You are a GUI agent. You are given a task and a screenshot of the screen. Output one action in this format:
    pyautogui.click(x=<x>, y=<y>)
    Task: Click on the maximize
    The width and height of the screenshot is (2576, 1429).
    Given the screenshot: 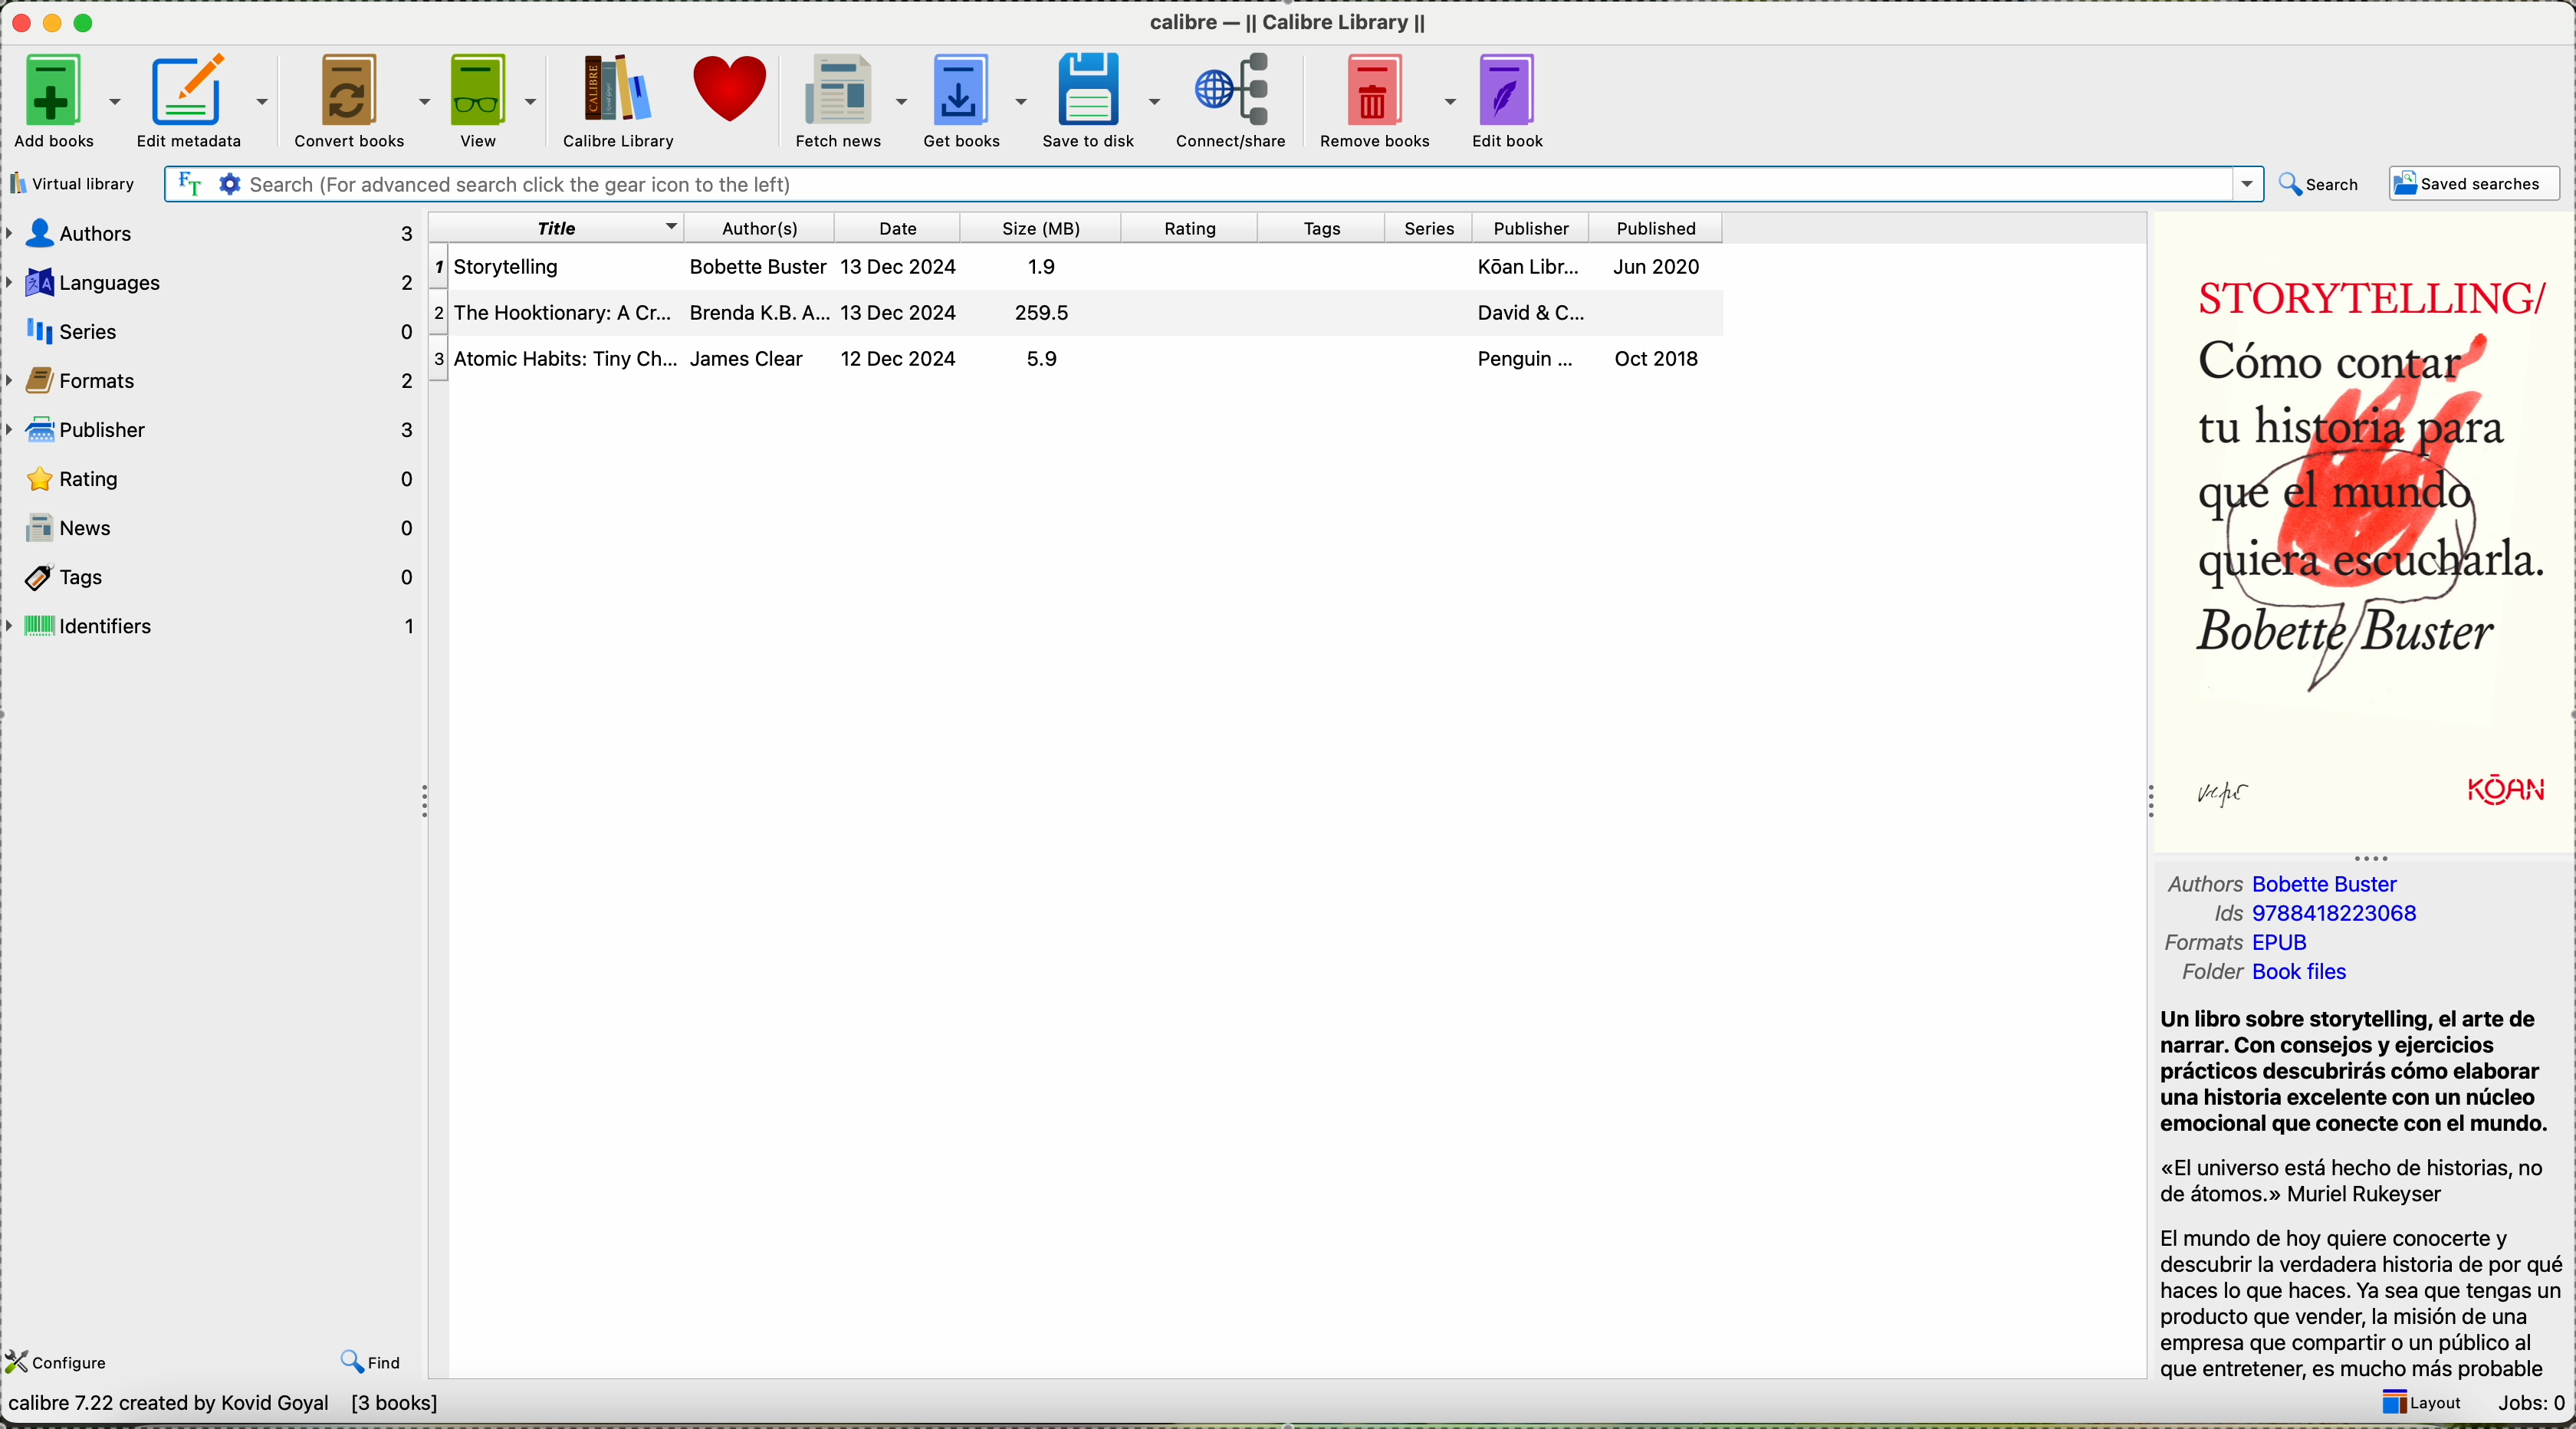 What is the action you would take?
    pyautogui.click(x=85, y=24)
    